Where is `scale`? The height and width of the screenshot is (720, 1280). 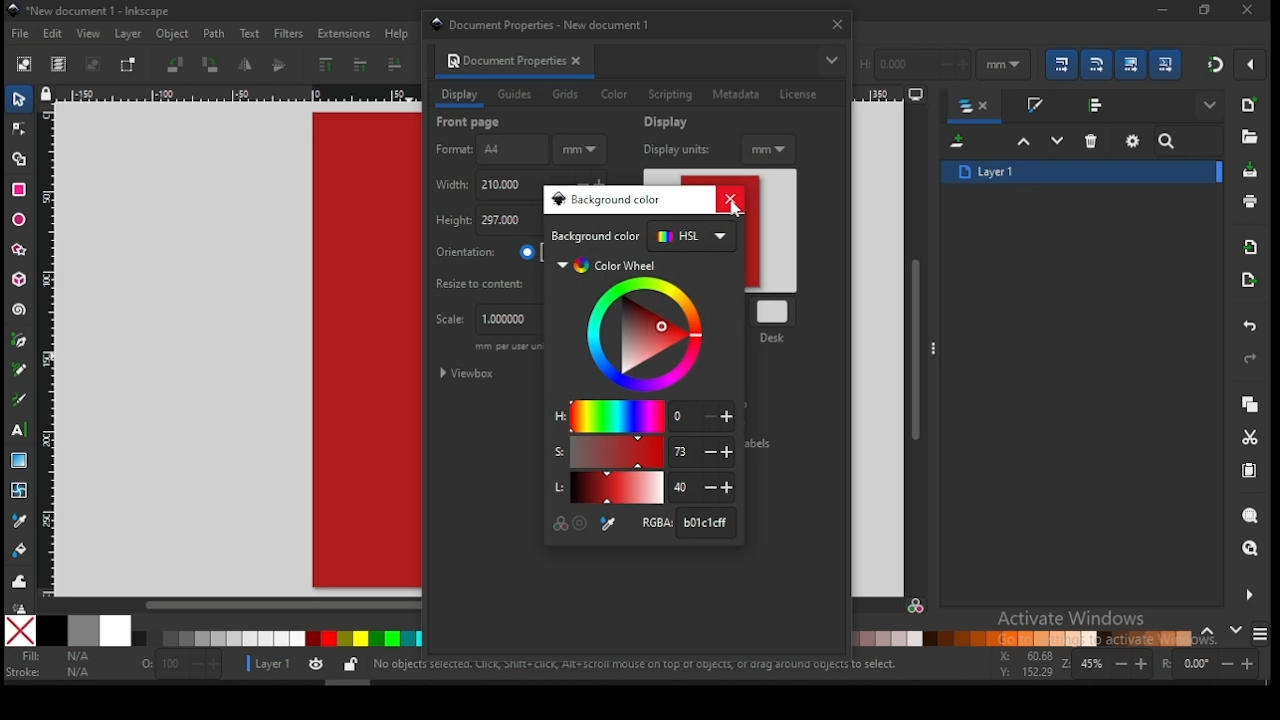 scale is located at coordinates (483, 320).